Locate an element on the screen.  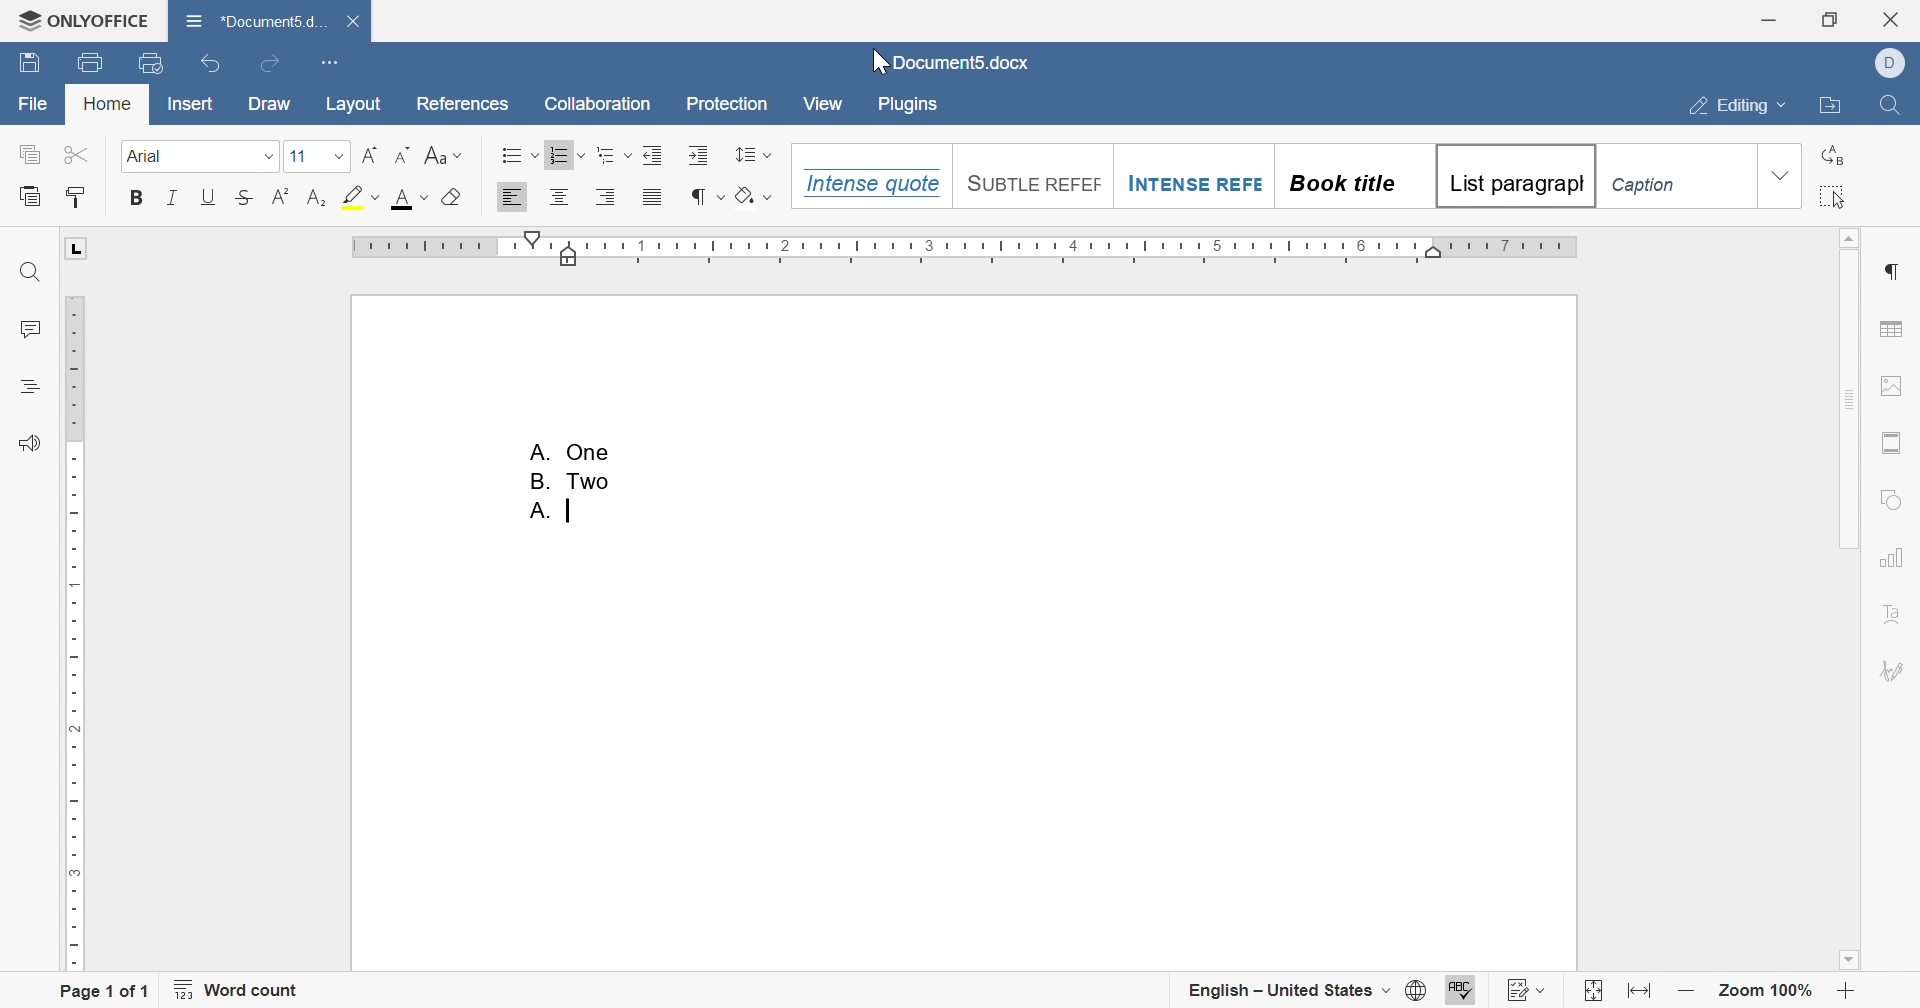
Suntile reefef is located at coordinates (1030, 181).